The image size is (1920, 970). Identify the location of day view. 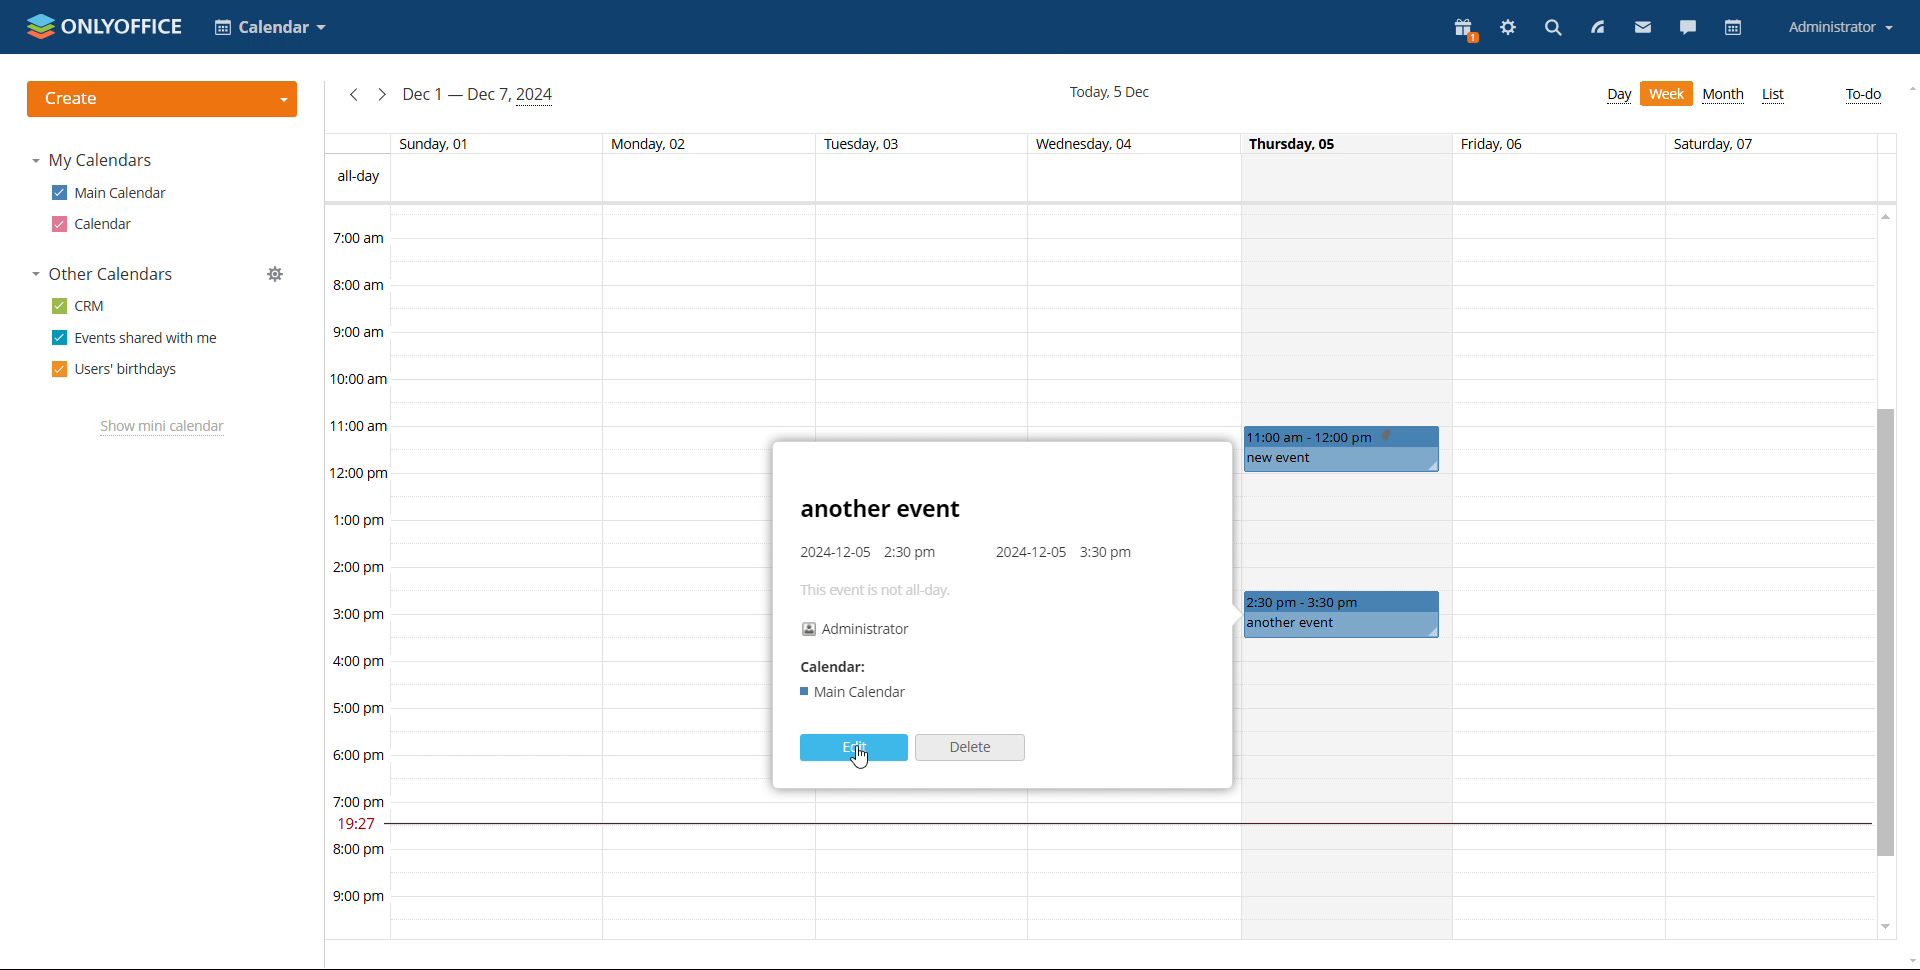
(1667, 93).